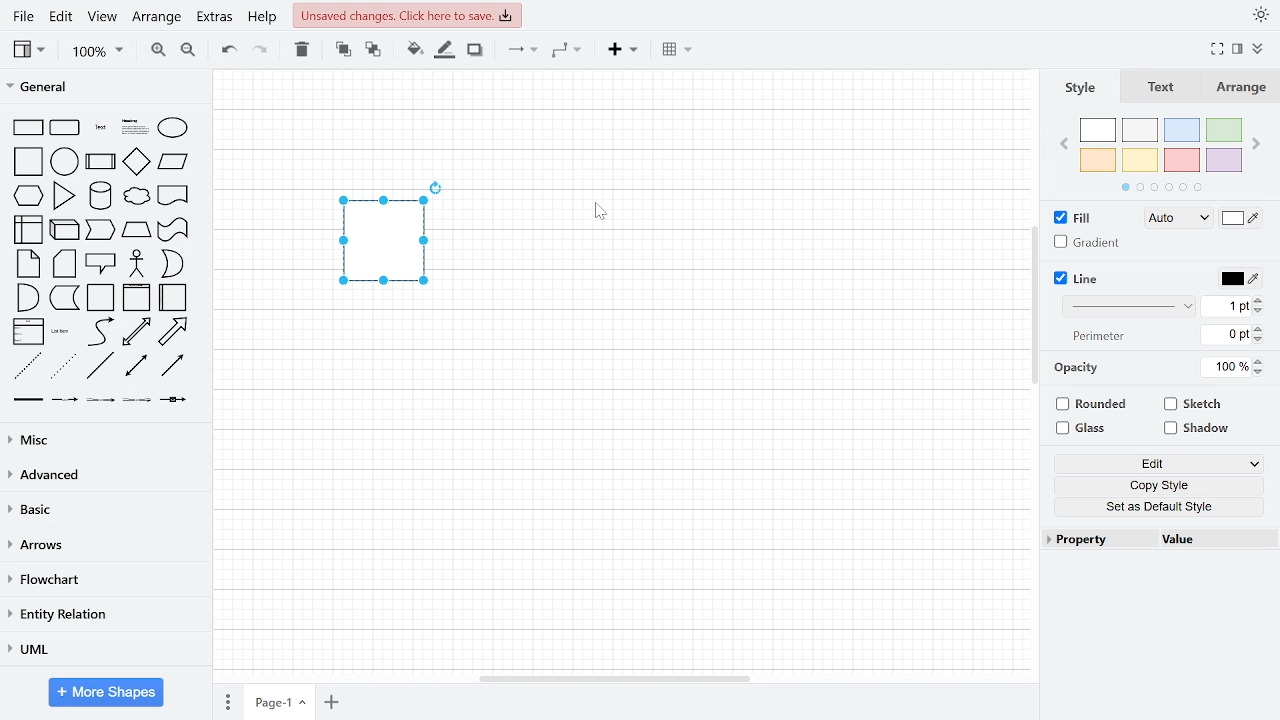 This screenshot has width=1280, height=720. I want to click on glass, so click(1081, 429).